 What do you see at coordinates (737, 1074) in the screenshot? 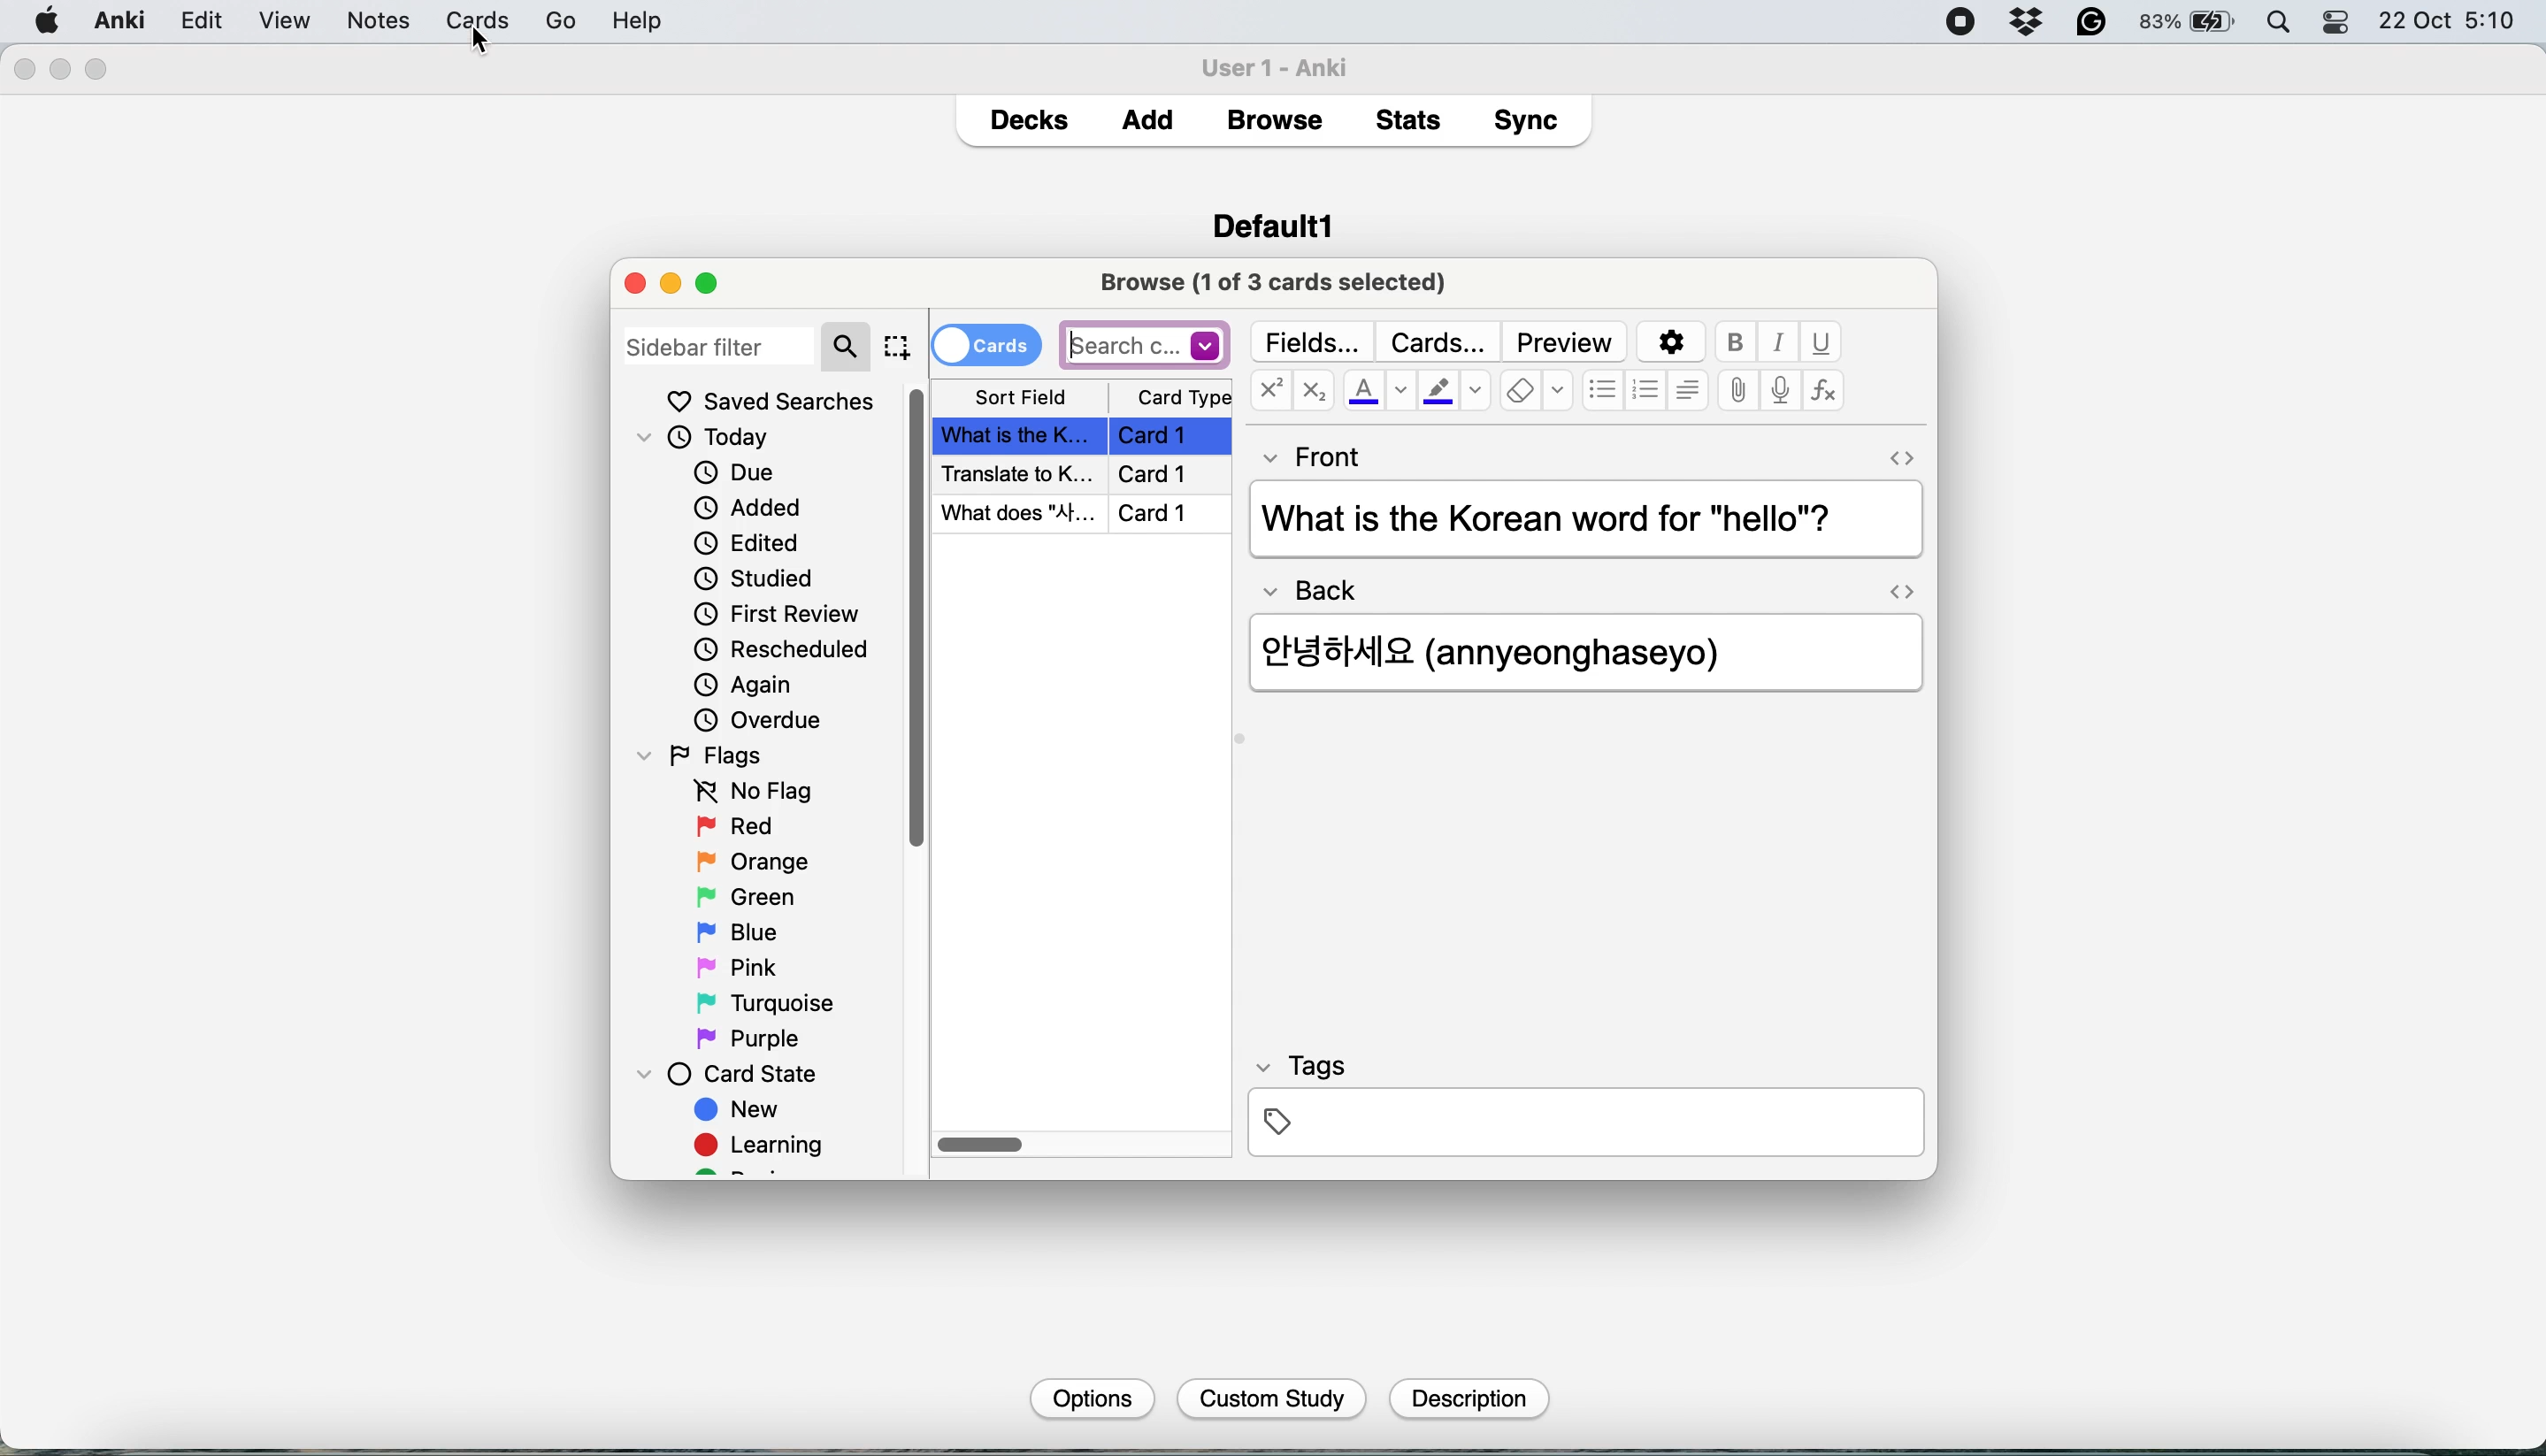
I see `card state` at bounding box center [737, 1074].